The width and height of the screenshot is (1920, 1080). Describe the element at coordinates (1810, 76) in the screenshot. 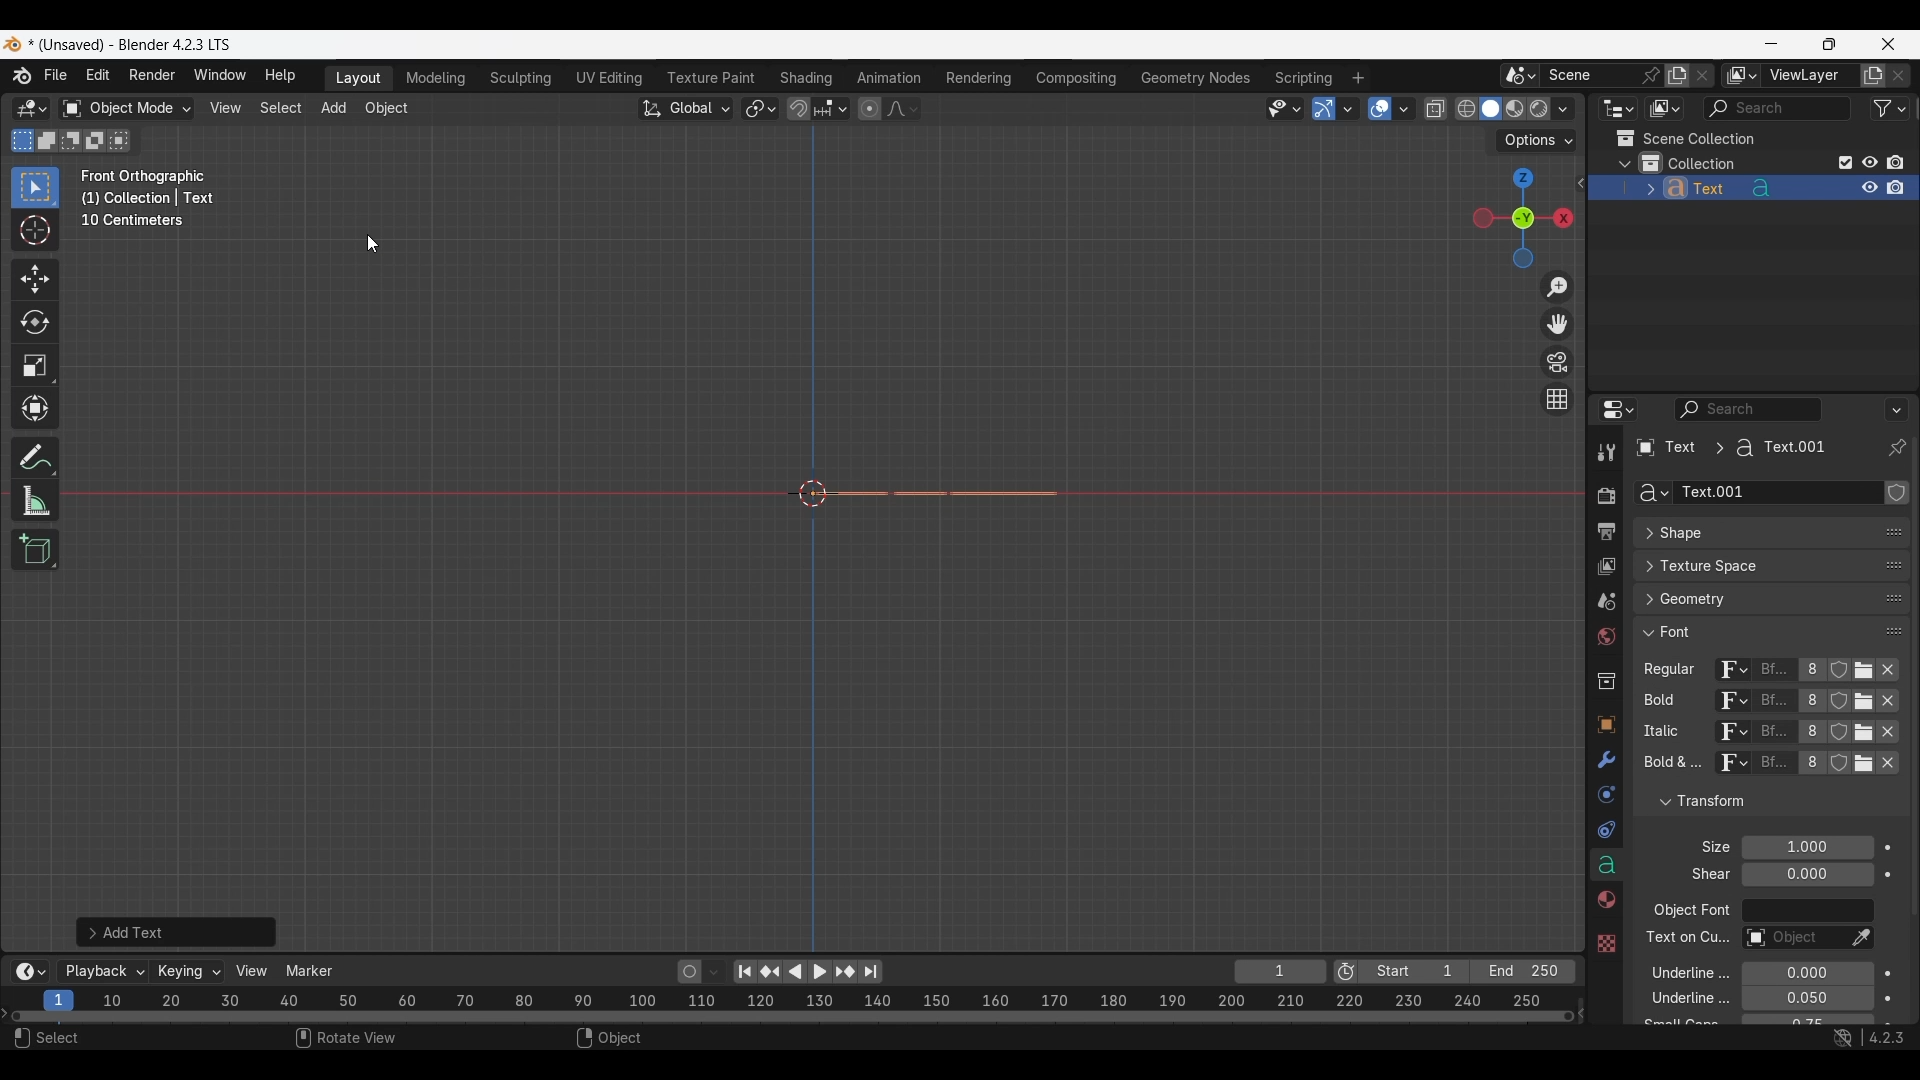

I see `Name view layer` at that location.